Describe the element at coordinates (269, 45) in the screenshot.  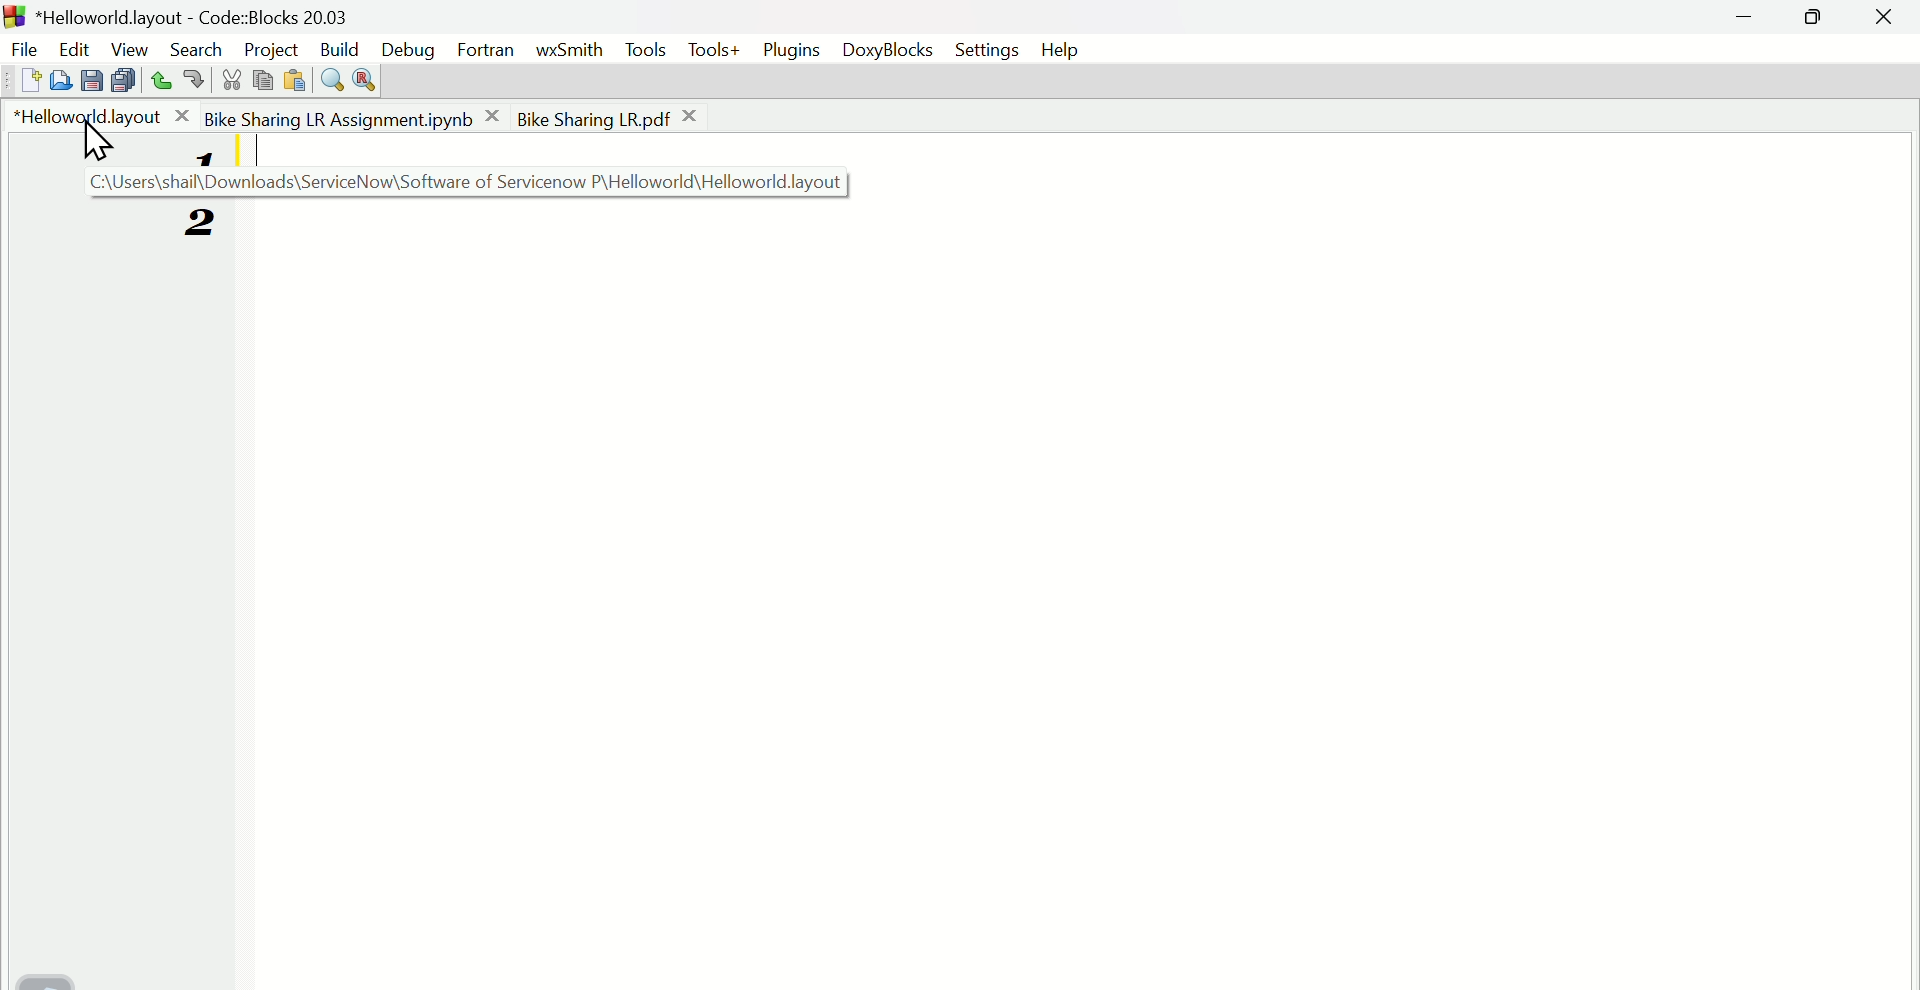
I see `Project` at that location.